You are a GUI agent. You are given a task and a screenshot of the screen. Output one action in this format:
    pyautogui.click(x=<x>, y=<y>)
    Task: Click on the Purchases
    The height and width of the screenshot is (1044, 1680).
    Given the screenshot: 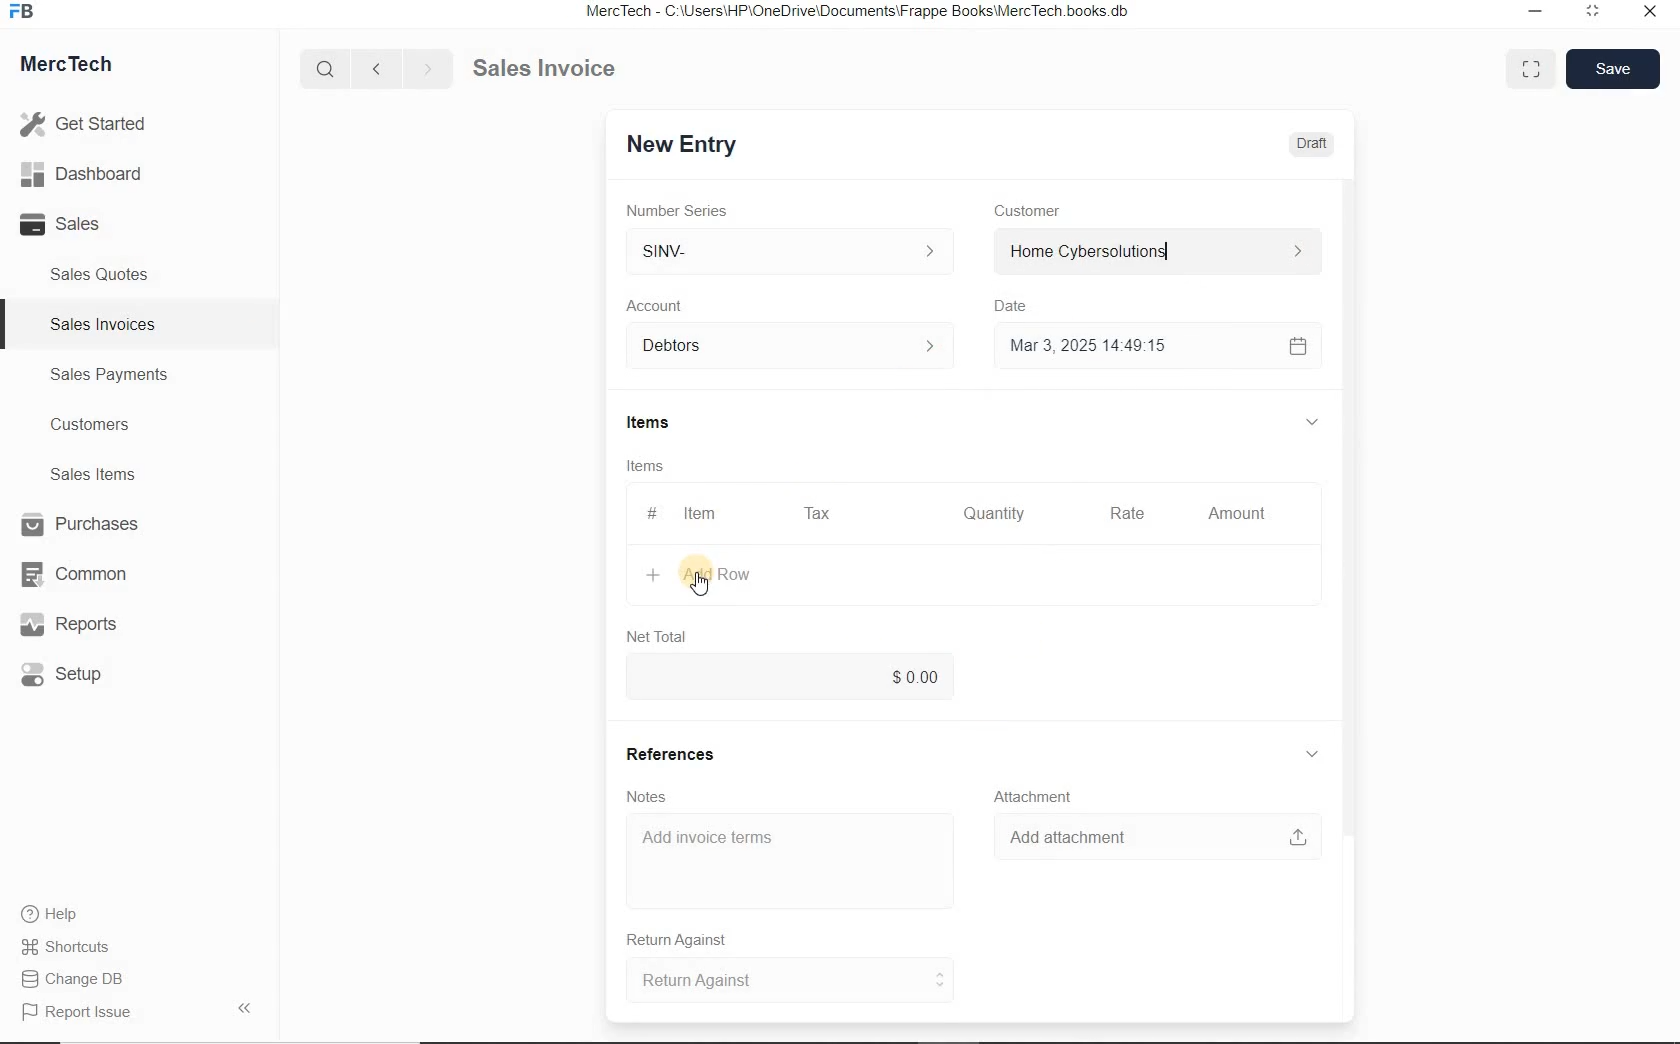 What is the action you would take?
    pyautogui.click(x=83, y=526)
    